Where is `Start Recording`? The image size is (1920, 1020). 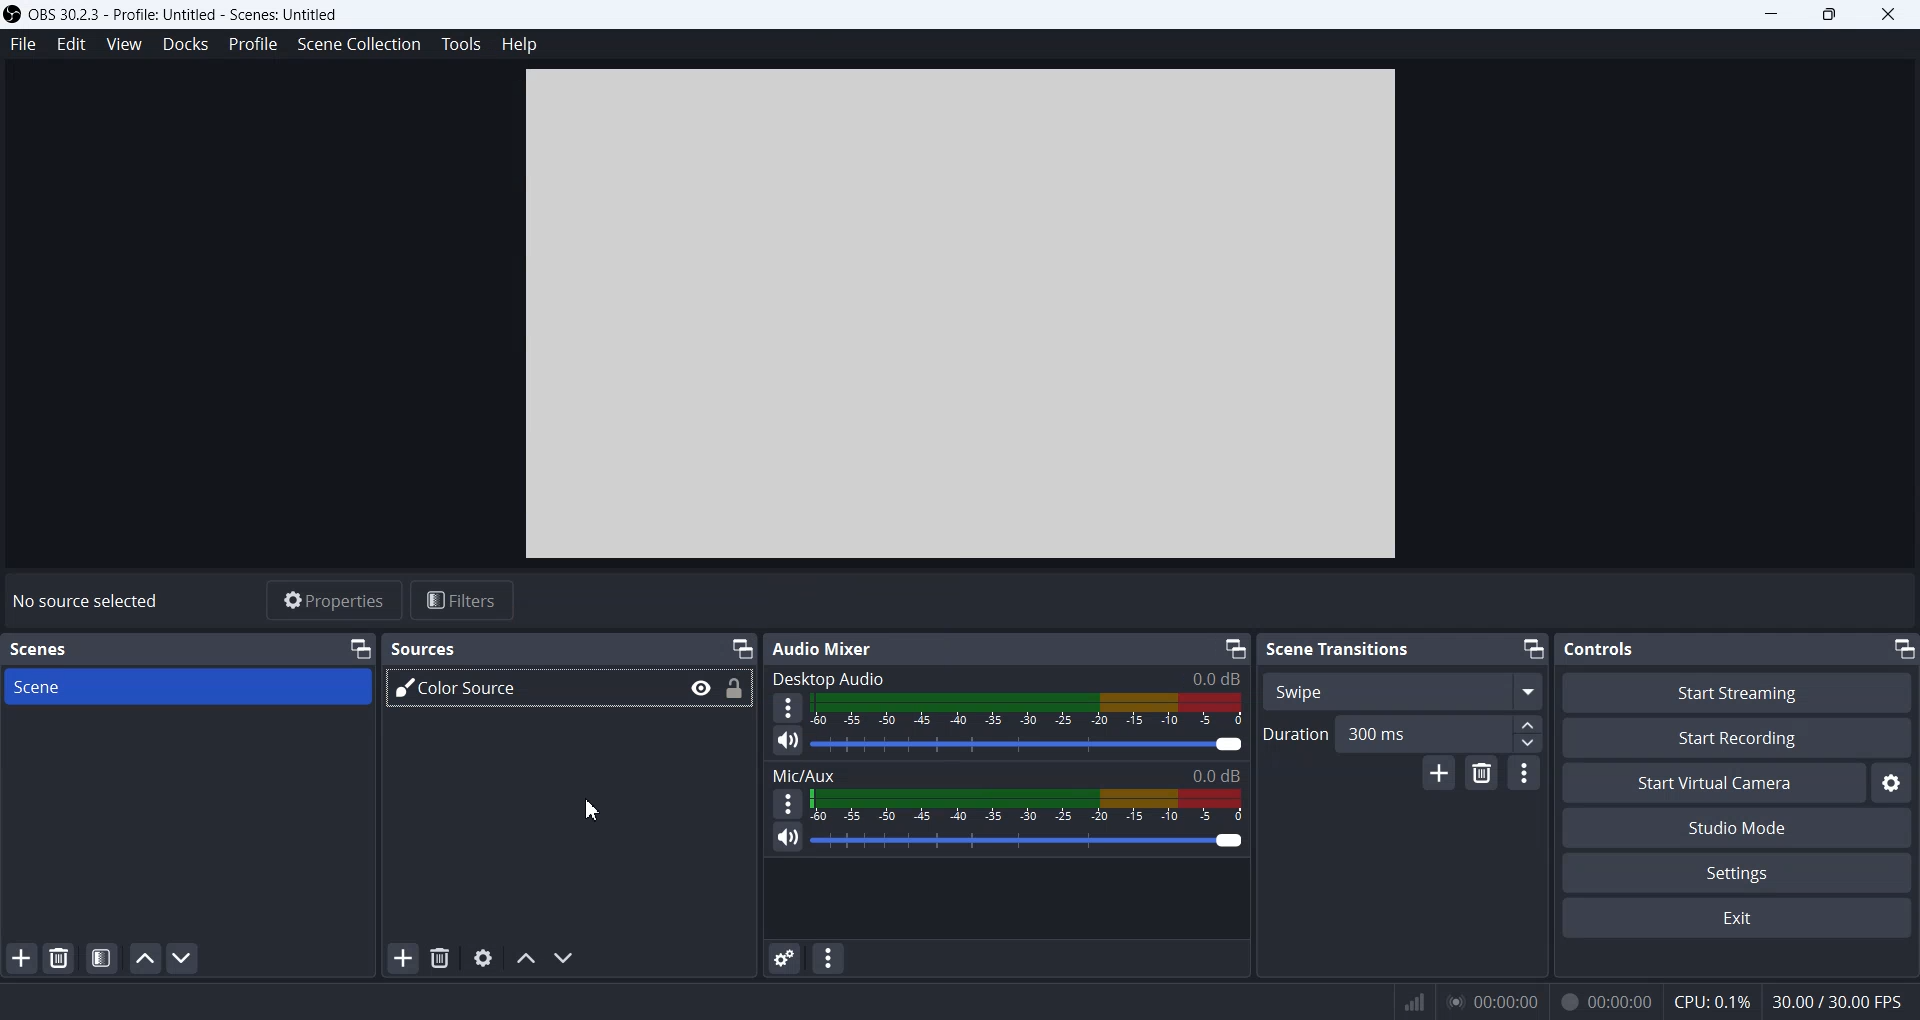 Start Recording is located at coordinates (1738, 737).